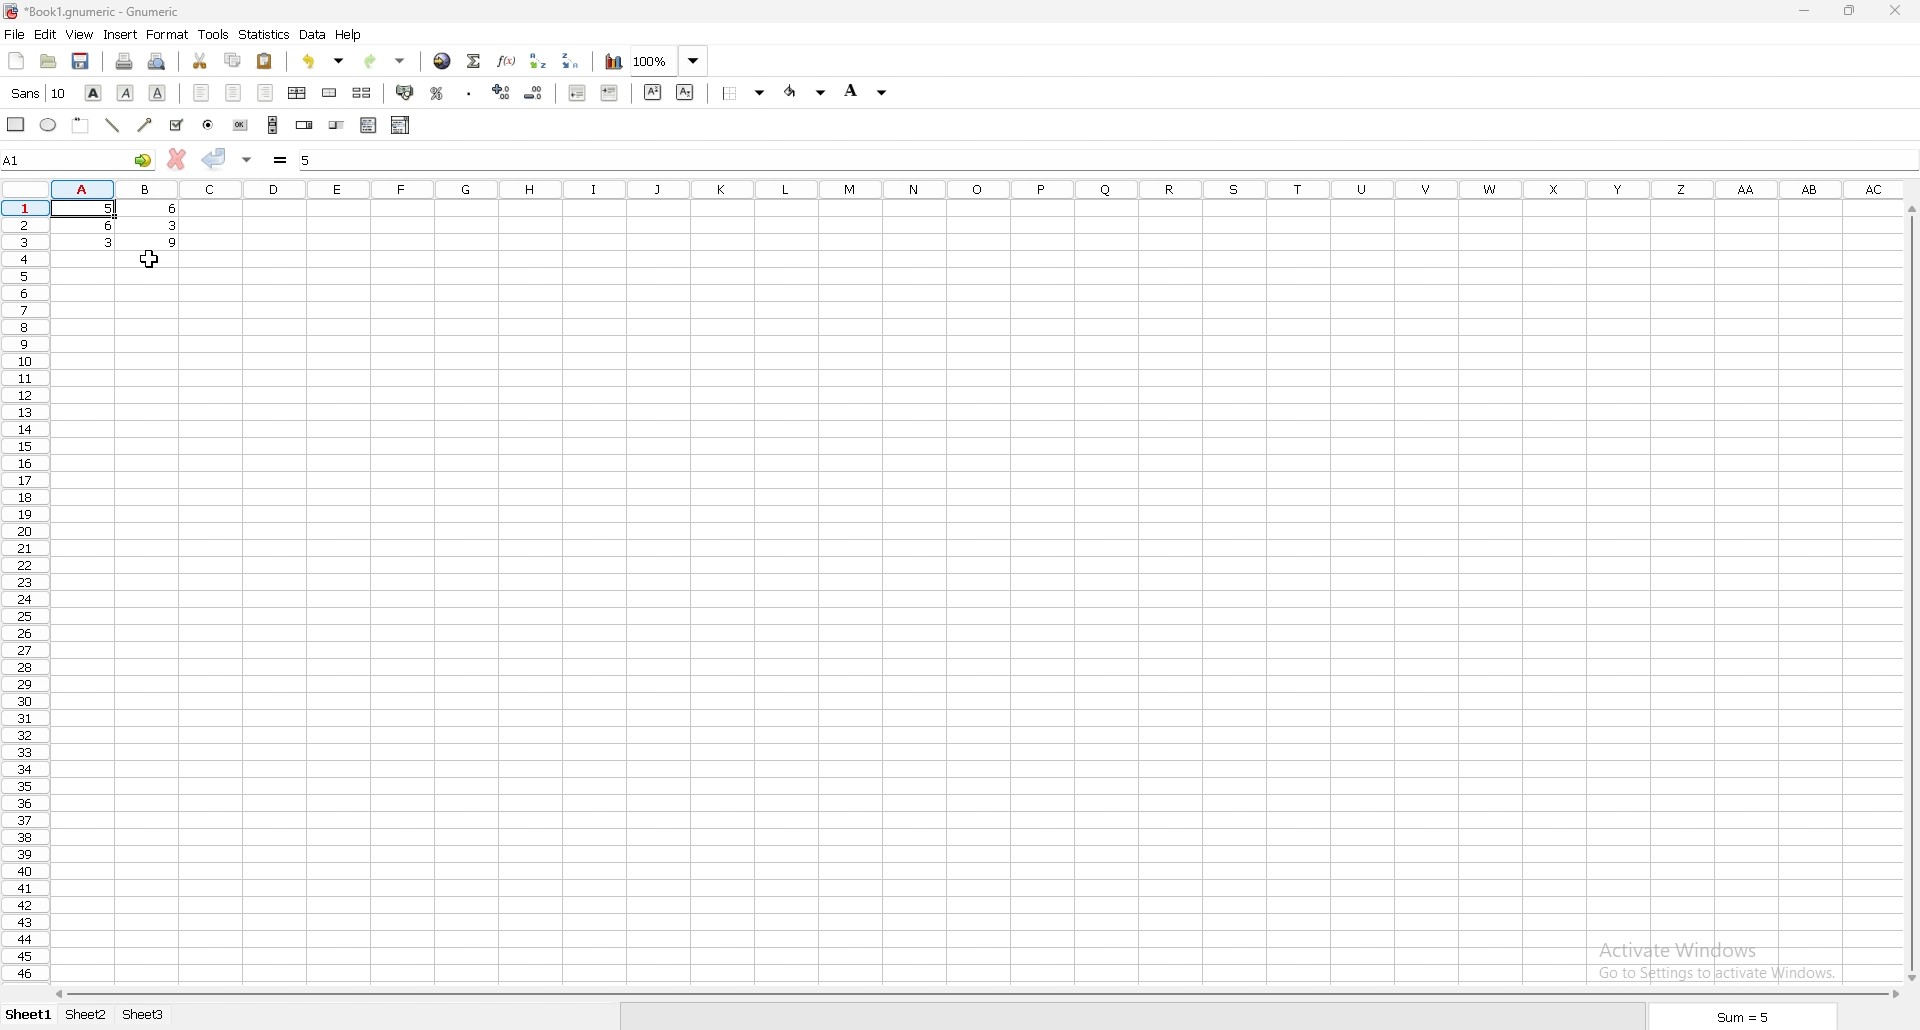 The image size is (1920, 1030). I want to click on undo, so click(322, 62).